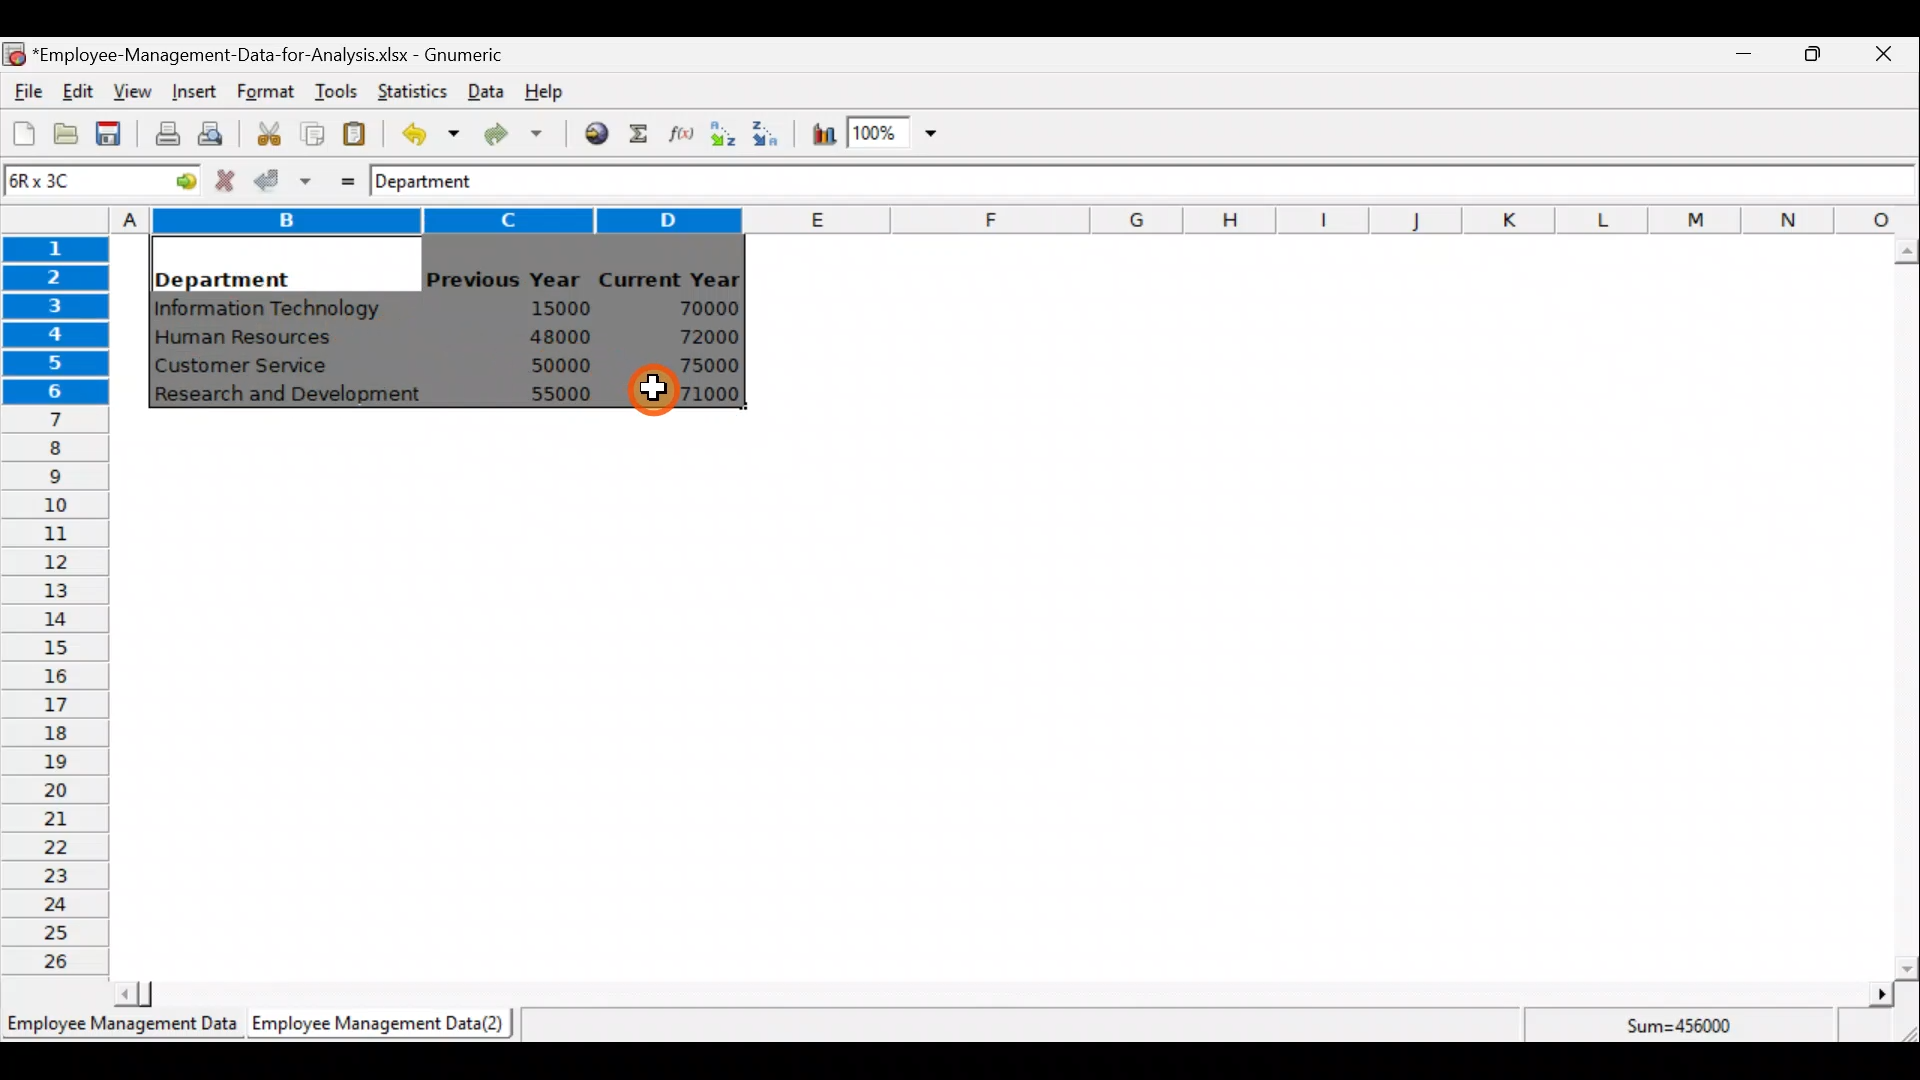 This screenshot has height=1080, width=1920. I want to click on 71000, so click(703, 394).